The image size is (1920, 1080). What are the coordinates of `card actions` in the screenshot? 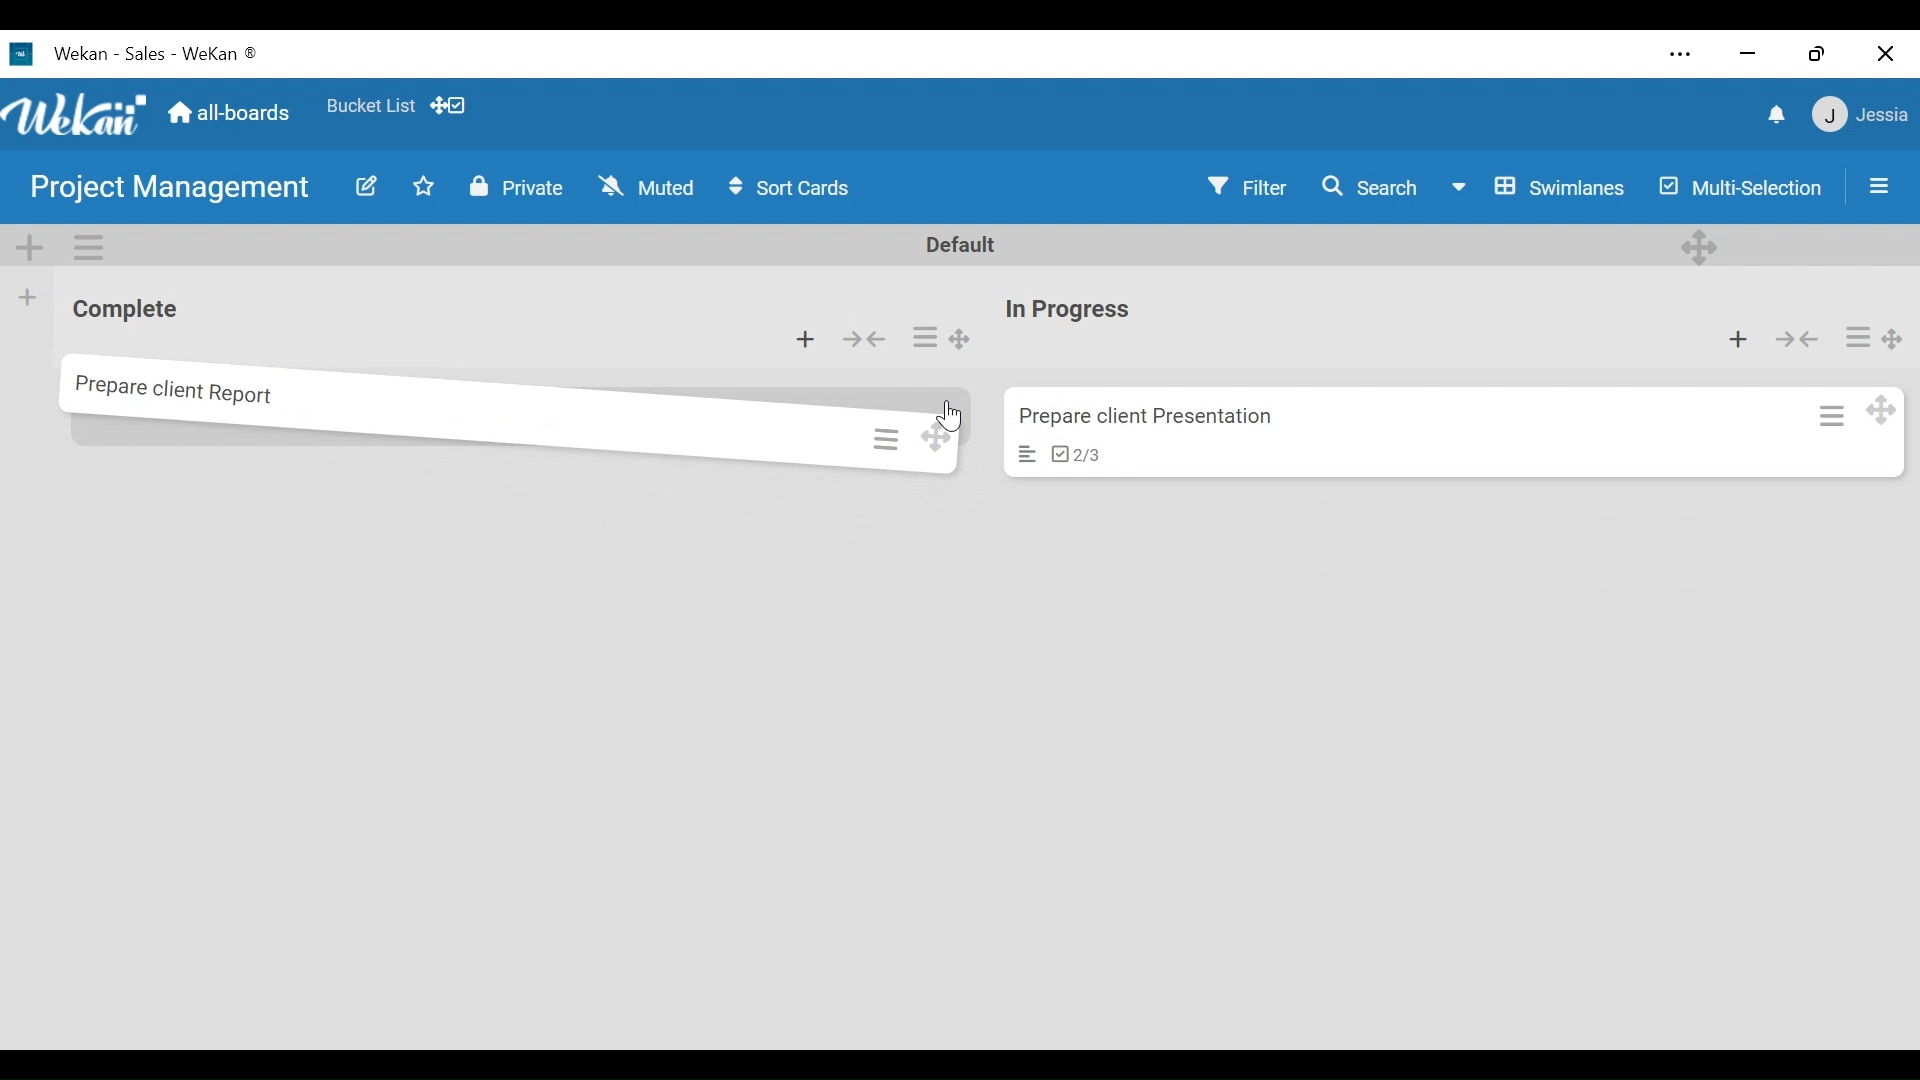 It's located at (881, 436).